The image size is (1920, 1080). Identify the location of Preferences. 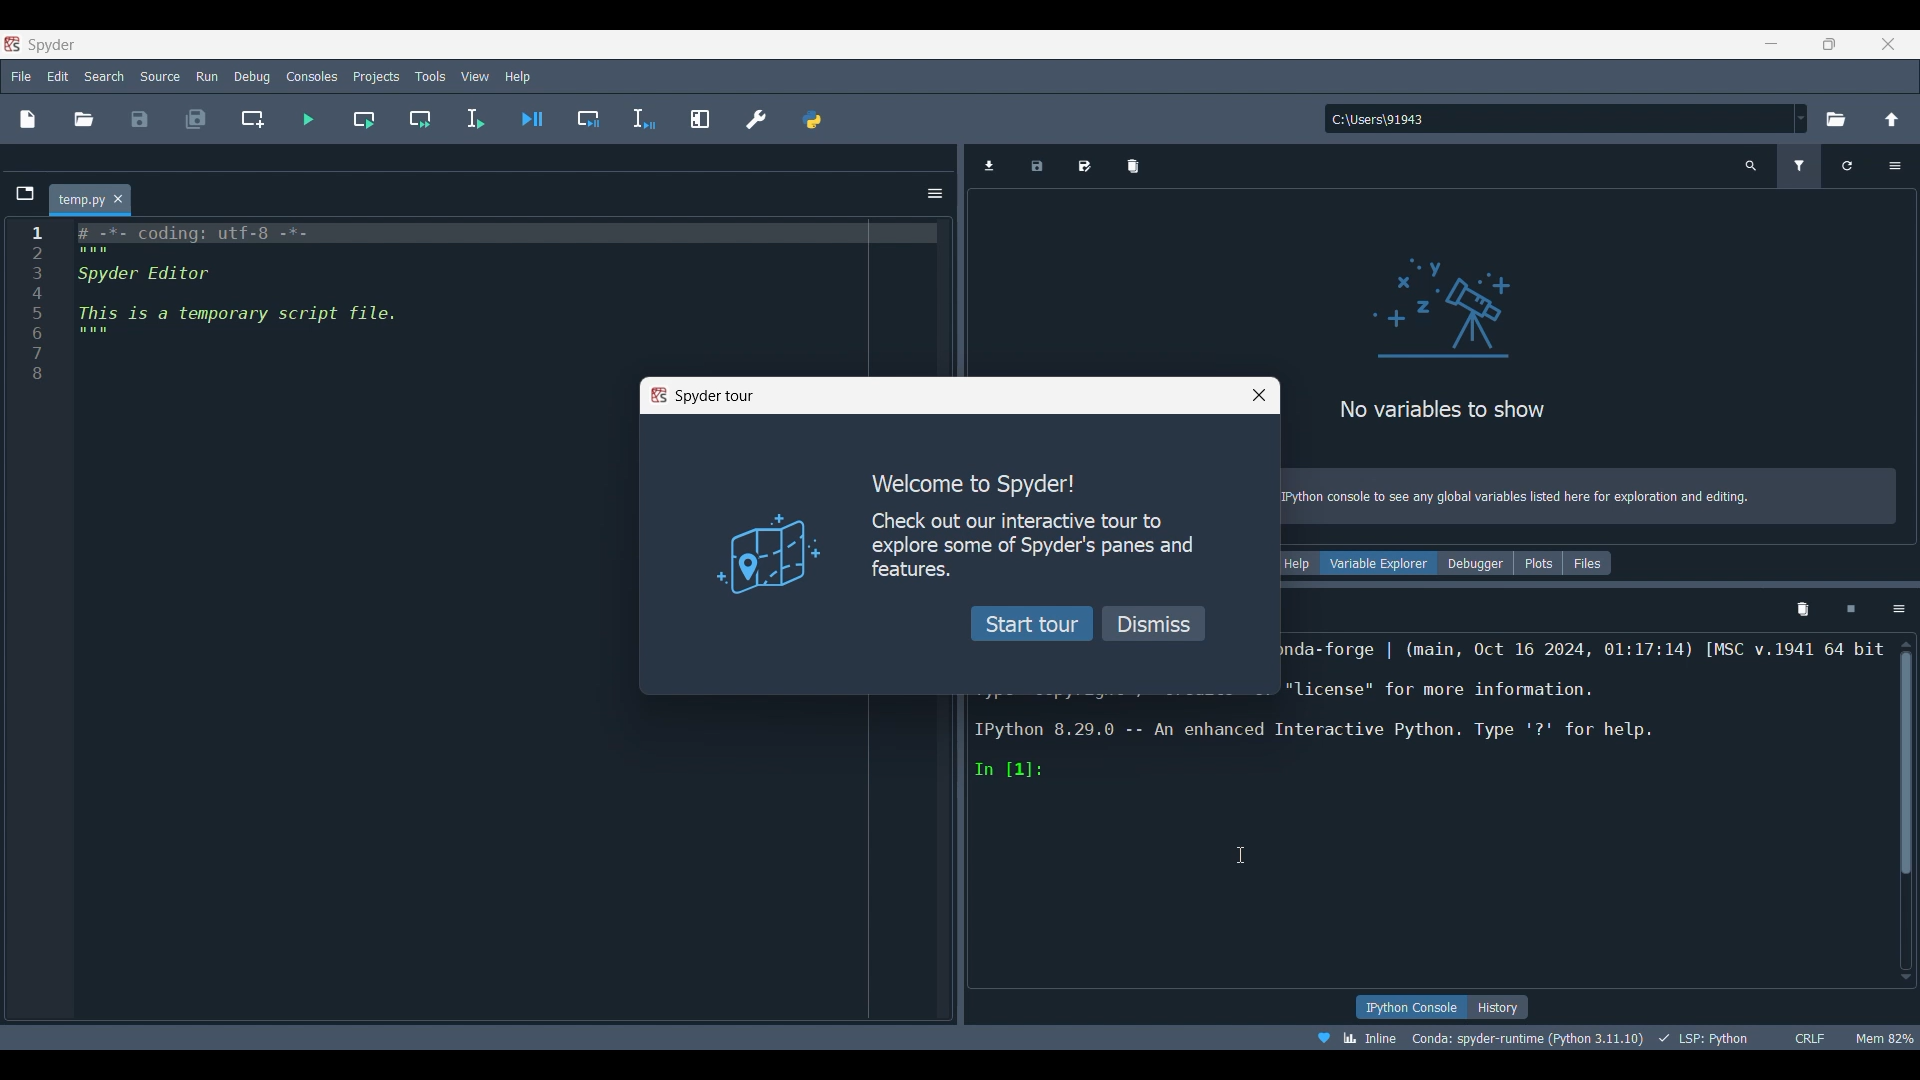
(757, 120).